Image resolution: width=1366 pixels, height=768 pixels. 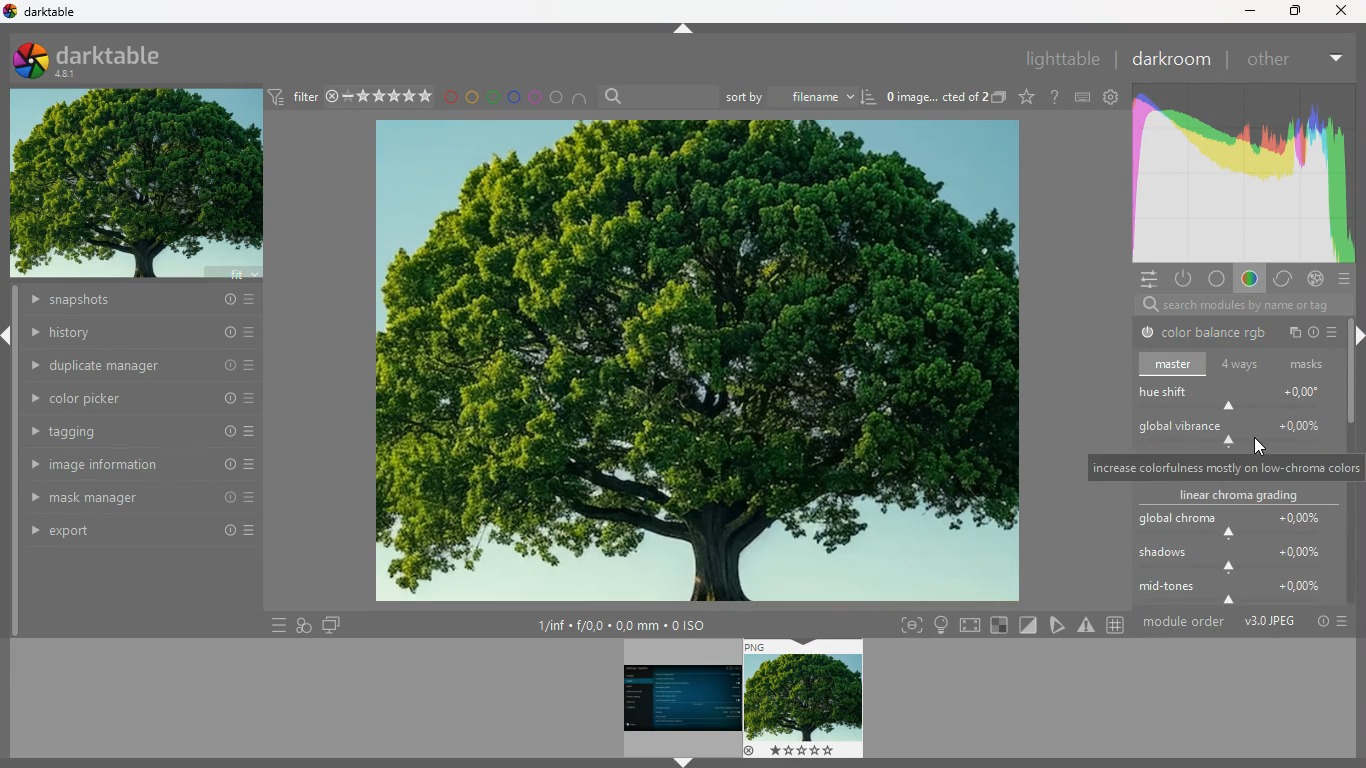 I want to click on frame, so click(x=907, y=626).